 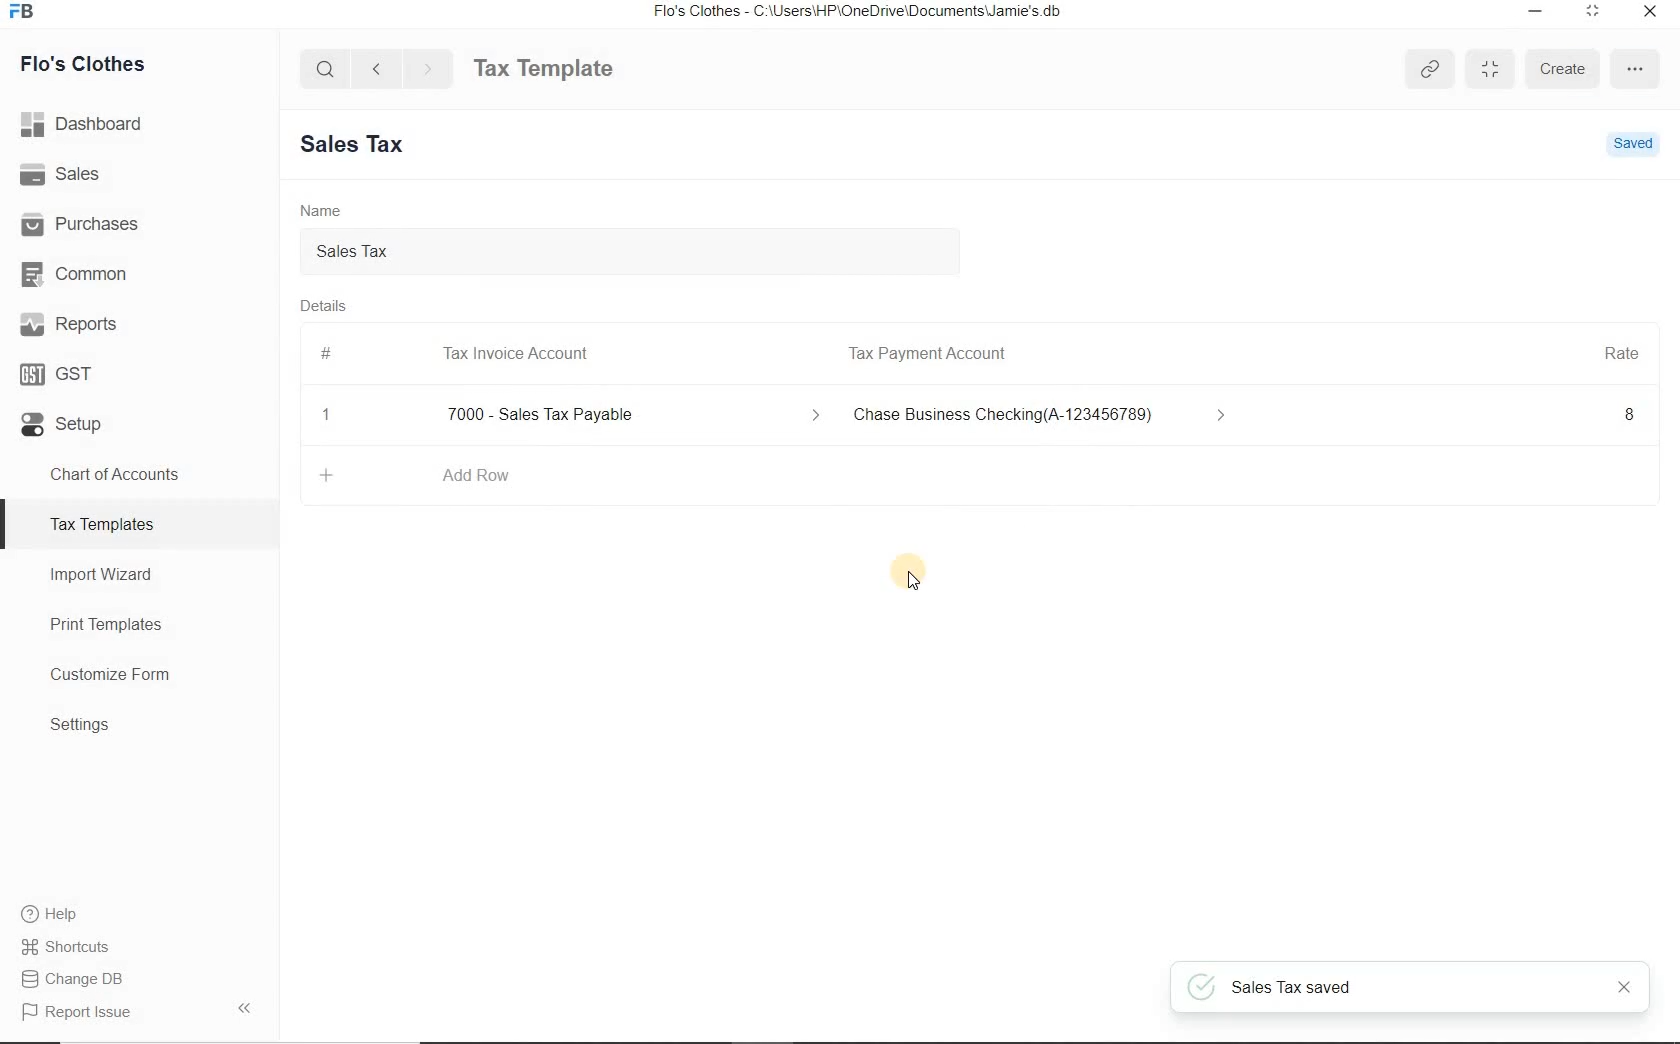 What do you see at coordinates (139, 173) in the screenshot?
I see `Sales` at bounding box center [139, 173].